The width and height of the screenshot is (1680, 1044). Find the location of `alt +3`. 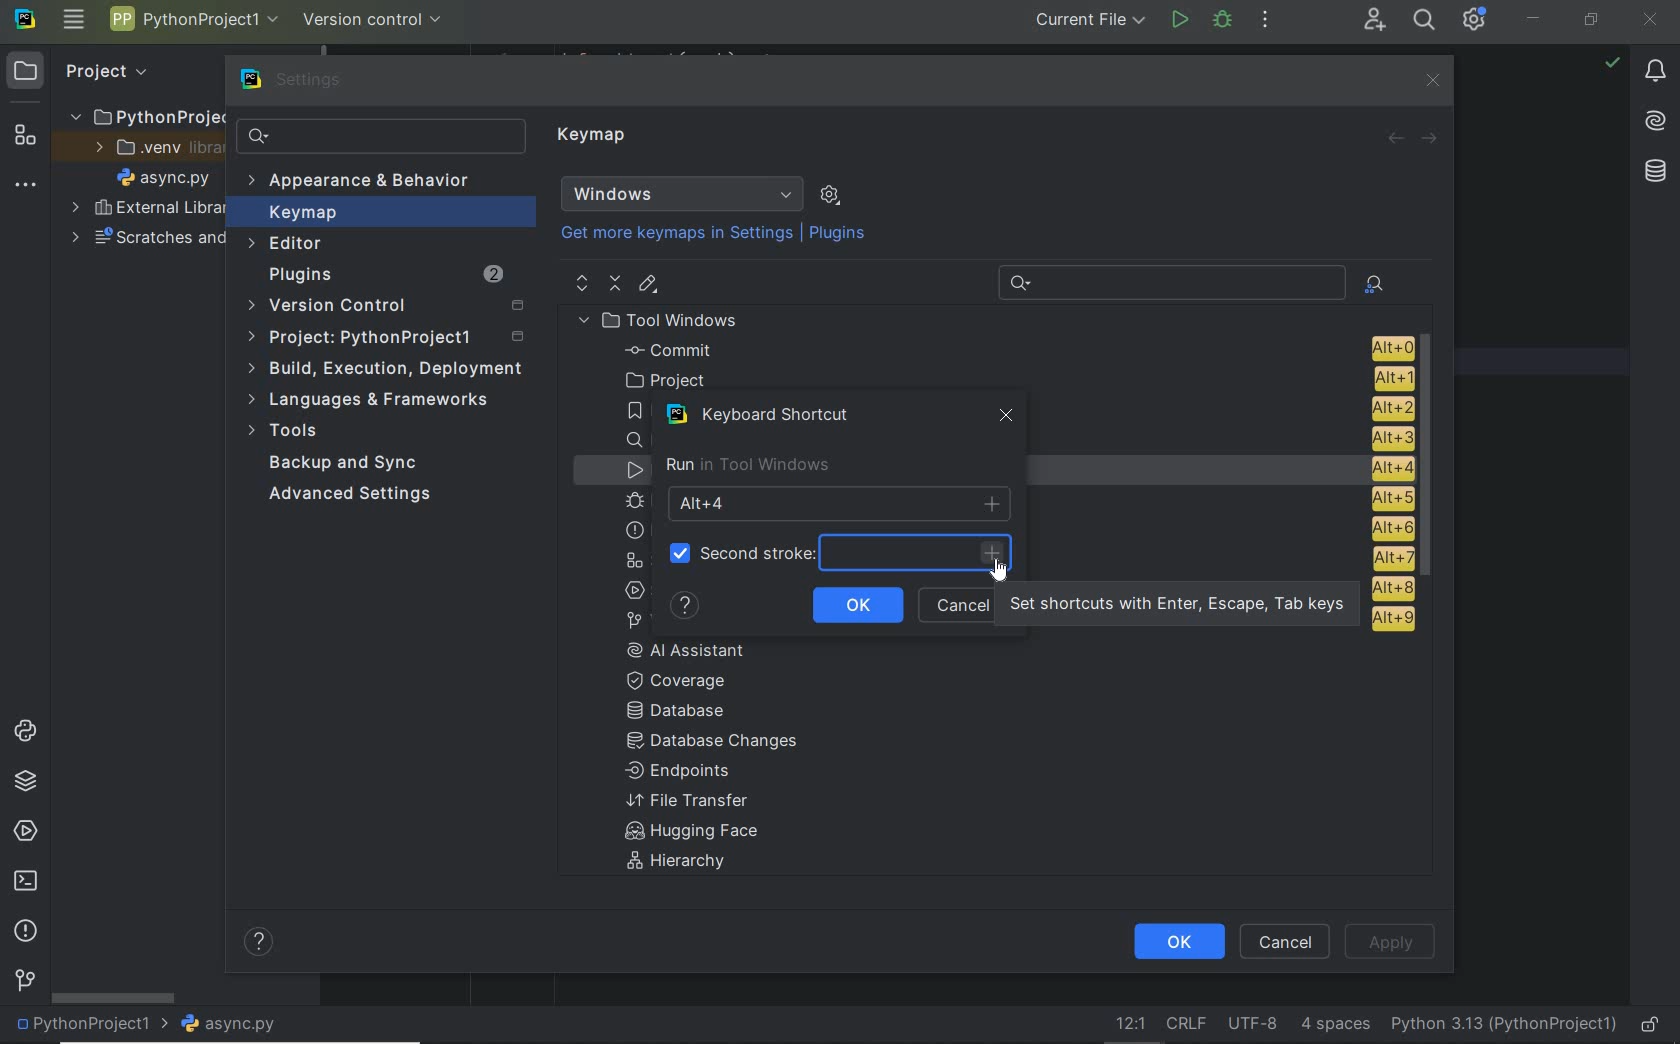

alt +3 is located at coordinates (1386, 437).